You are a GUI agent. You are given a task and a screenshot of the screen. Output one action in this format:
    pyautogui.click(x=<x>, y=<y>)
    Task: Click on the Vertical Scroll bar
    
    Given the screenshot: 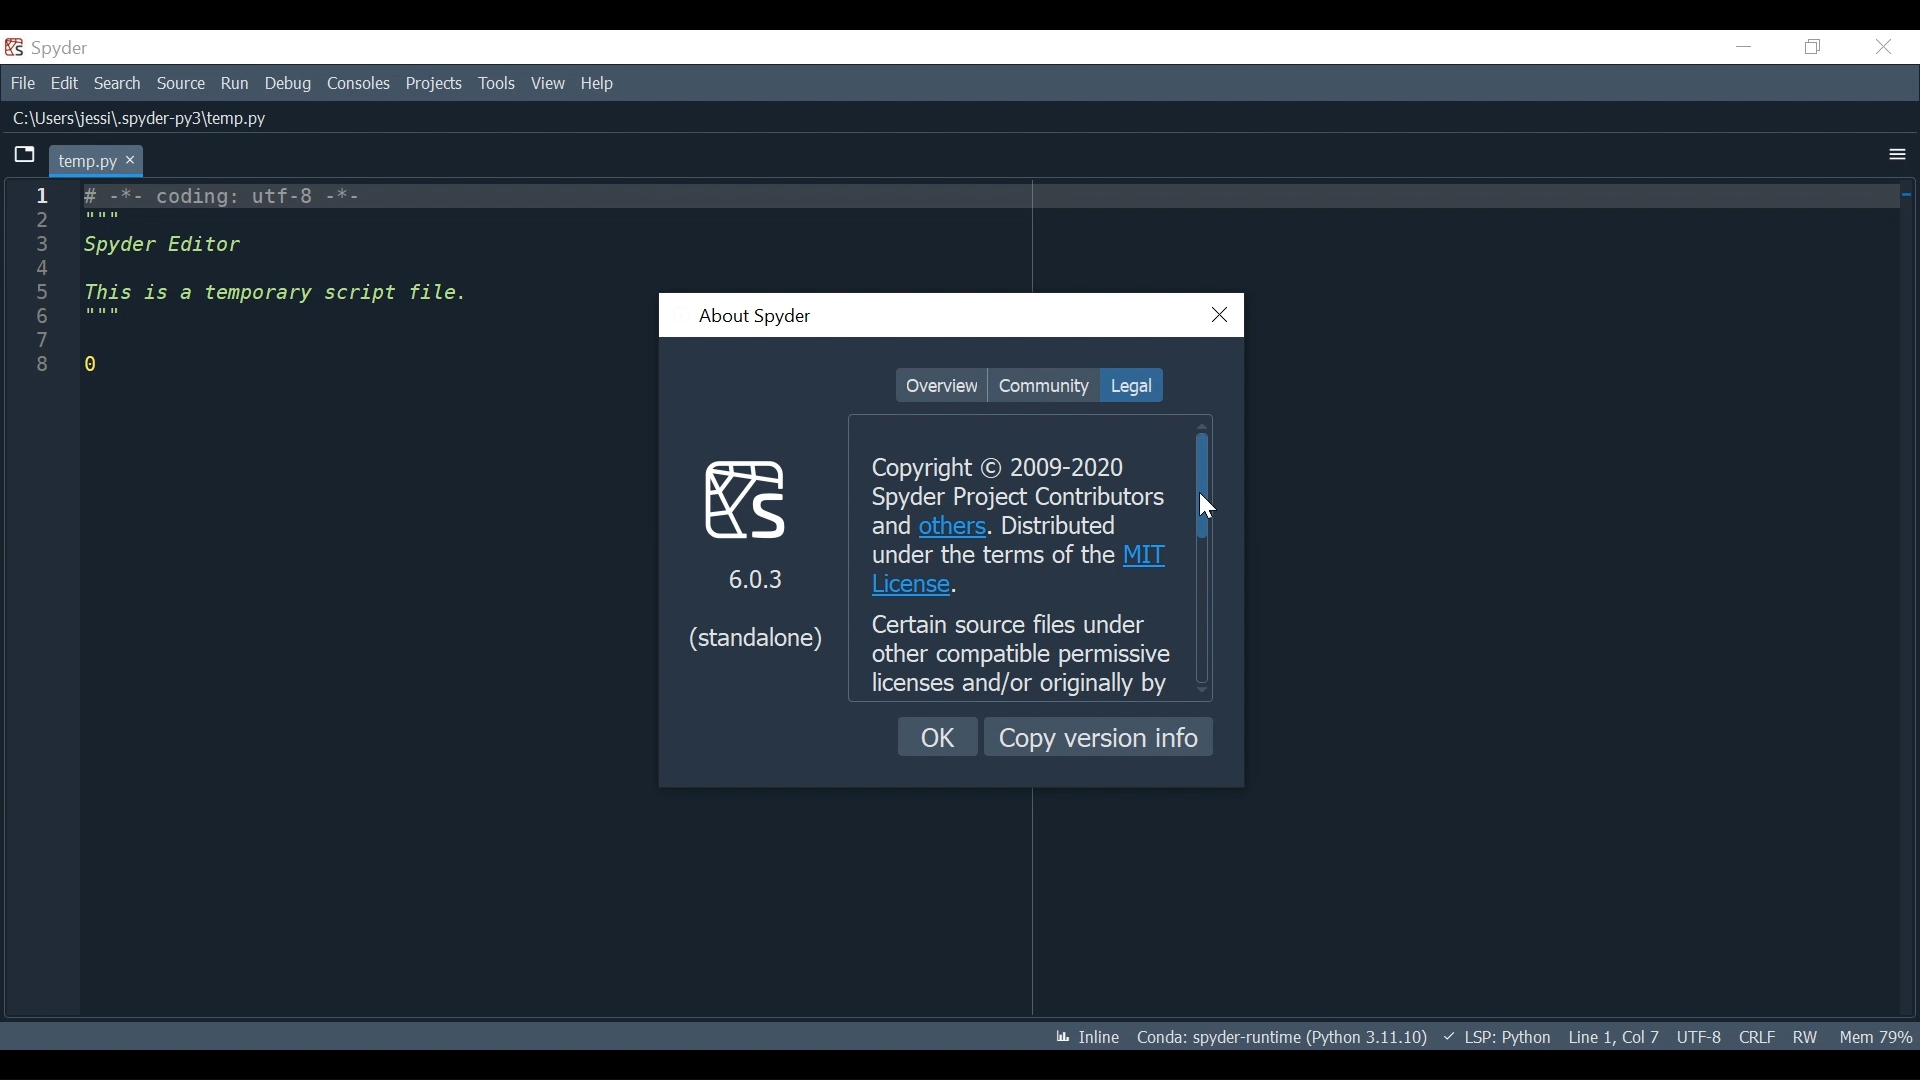 What is the action you would take?
    pyautogui.click(x=1203, y=485)
    